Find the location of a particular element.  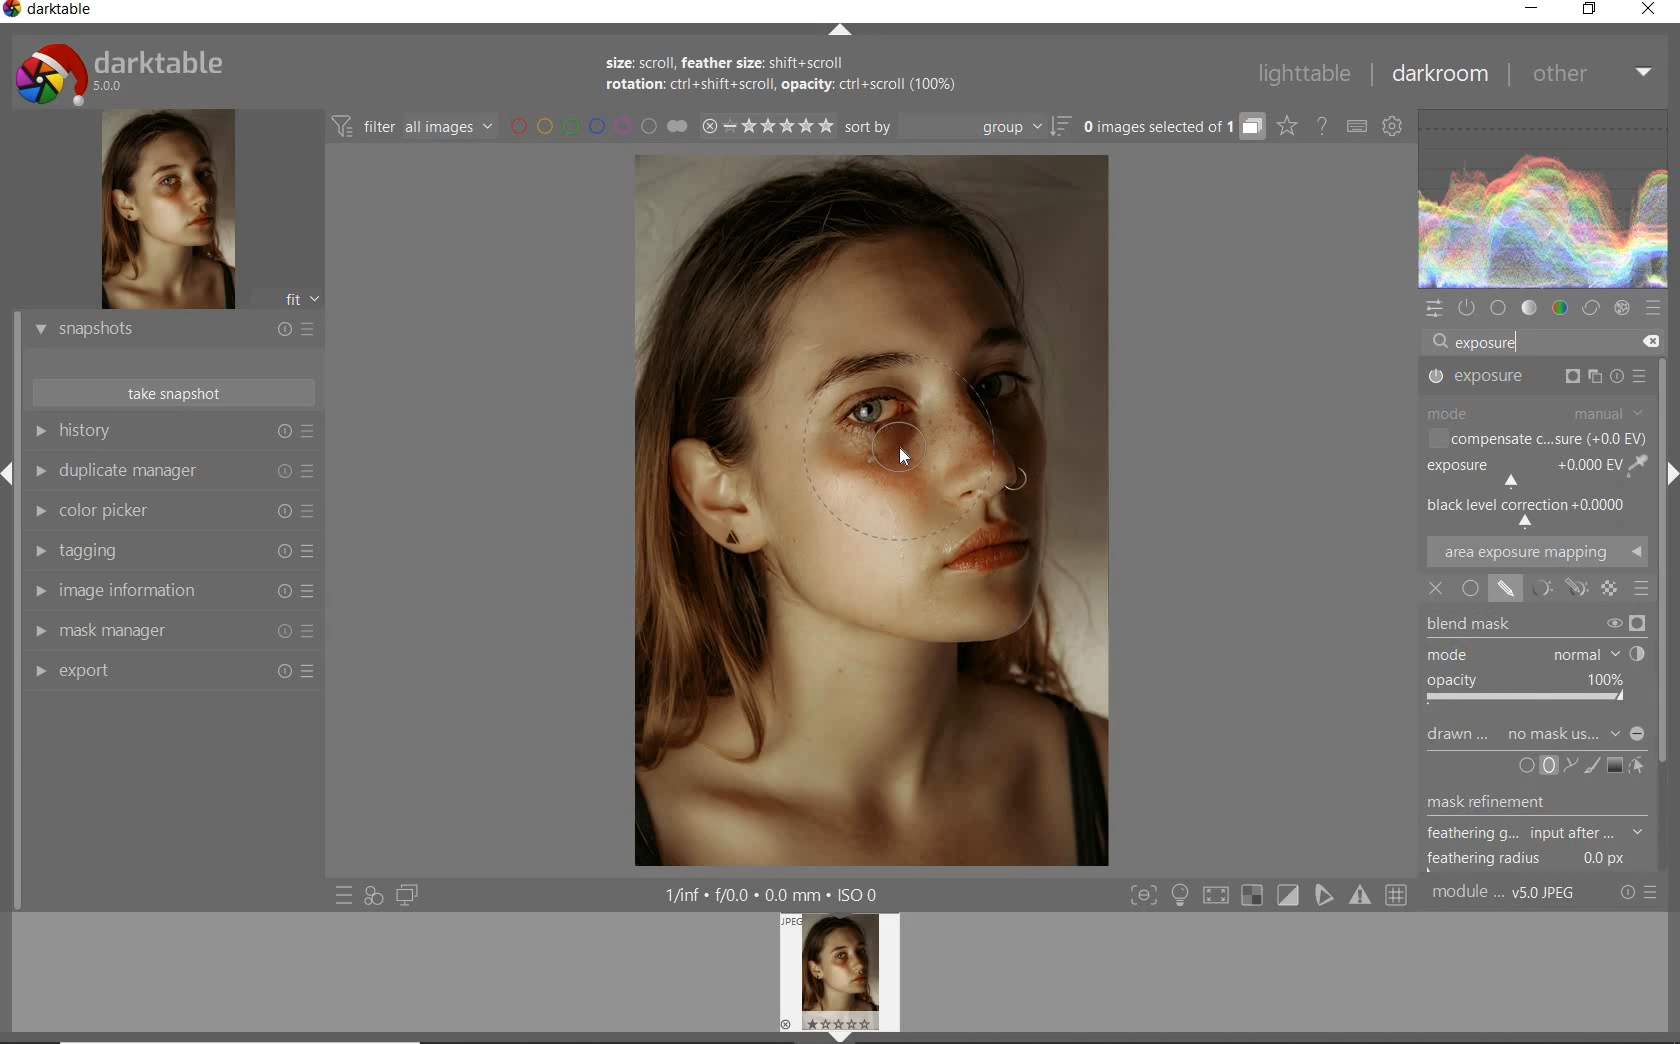

OFF is located at coordinates (1437, 588).